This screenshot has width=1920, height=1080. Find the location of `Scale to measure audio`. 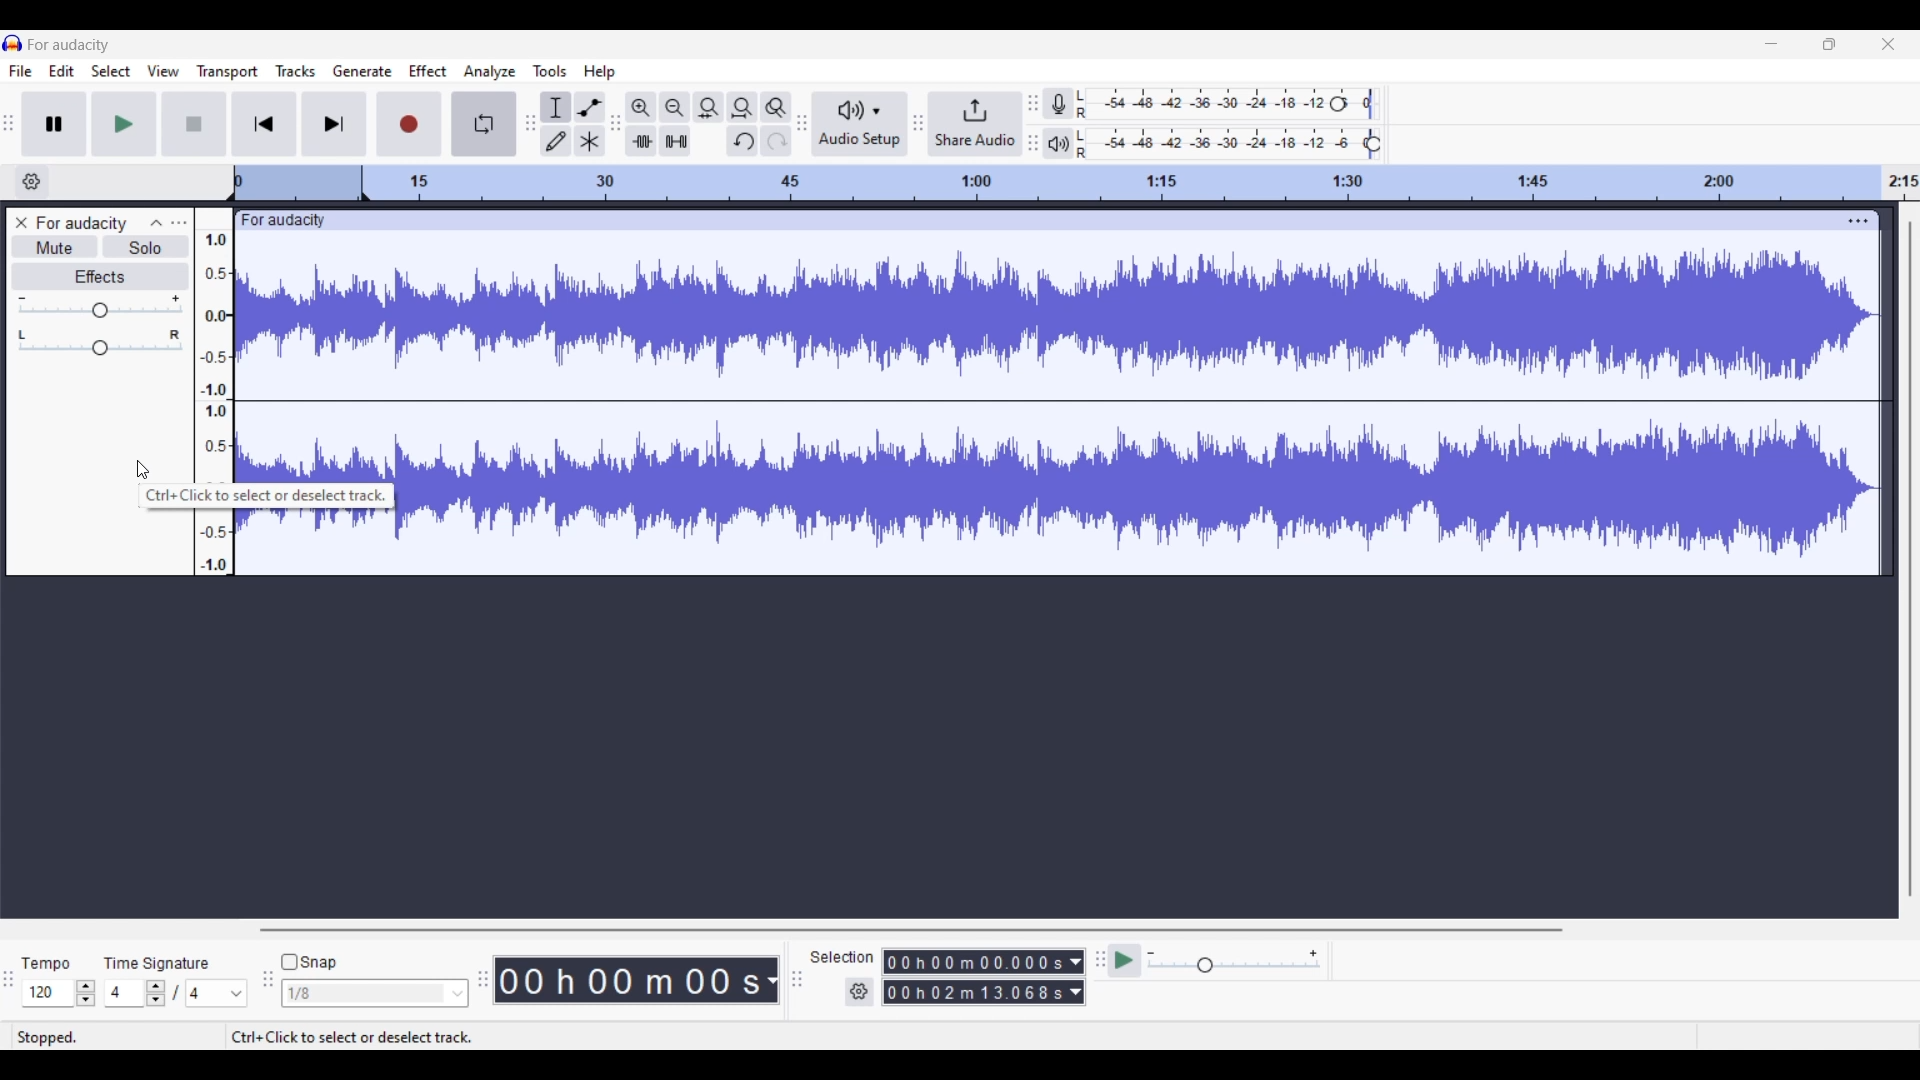

Scale to measure audio is located at coordinates (214, 345).